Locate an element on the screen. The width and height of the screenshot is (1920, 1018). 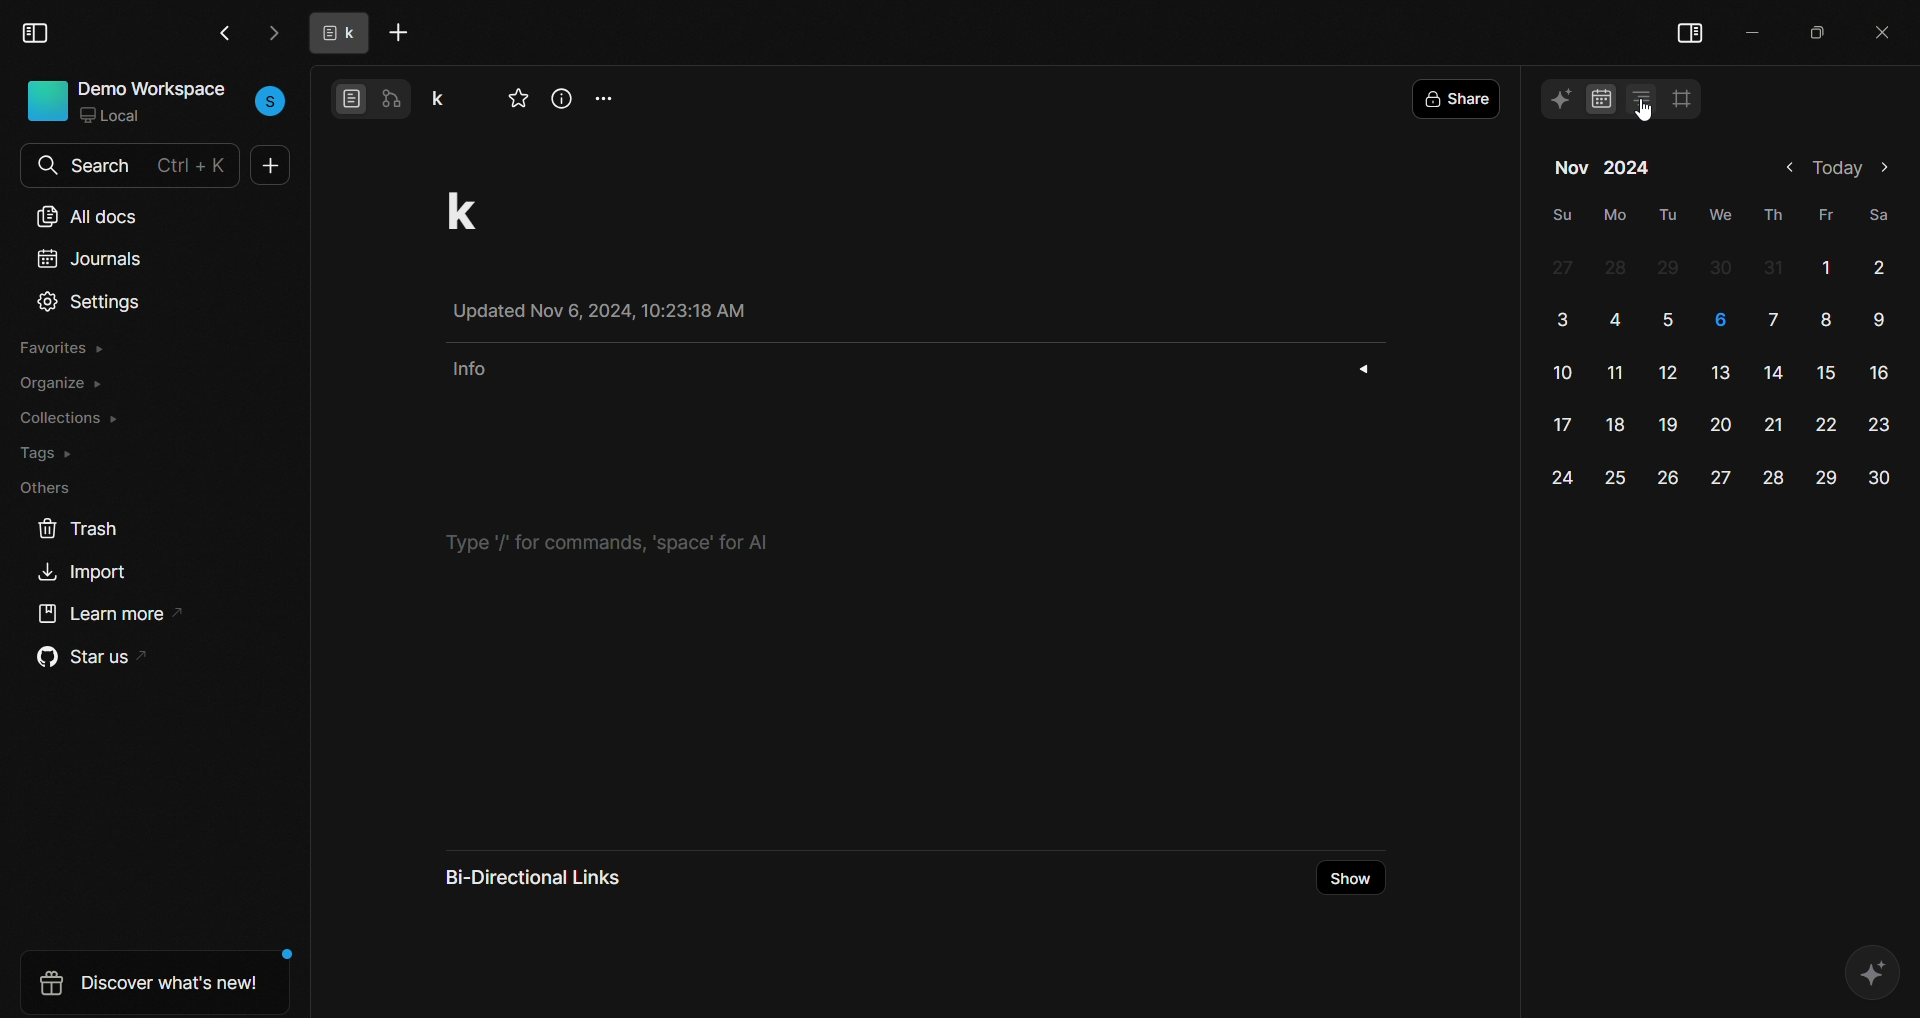
frame is located at coordinates (1687, 98).